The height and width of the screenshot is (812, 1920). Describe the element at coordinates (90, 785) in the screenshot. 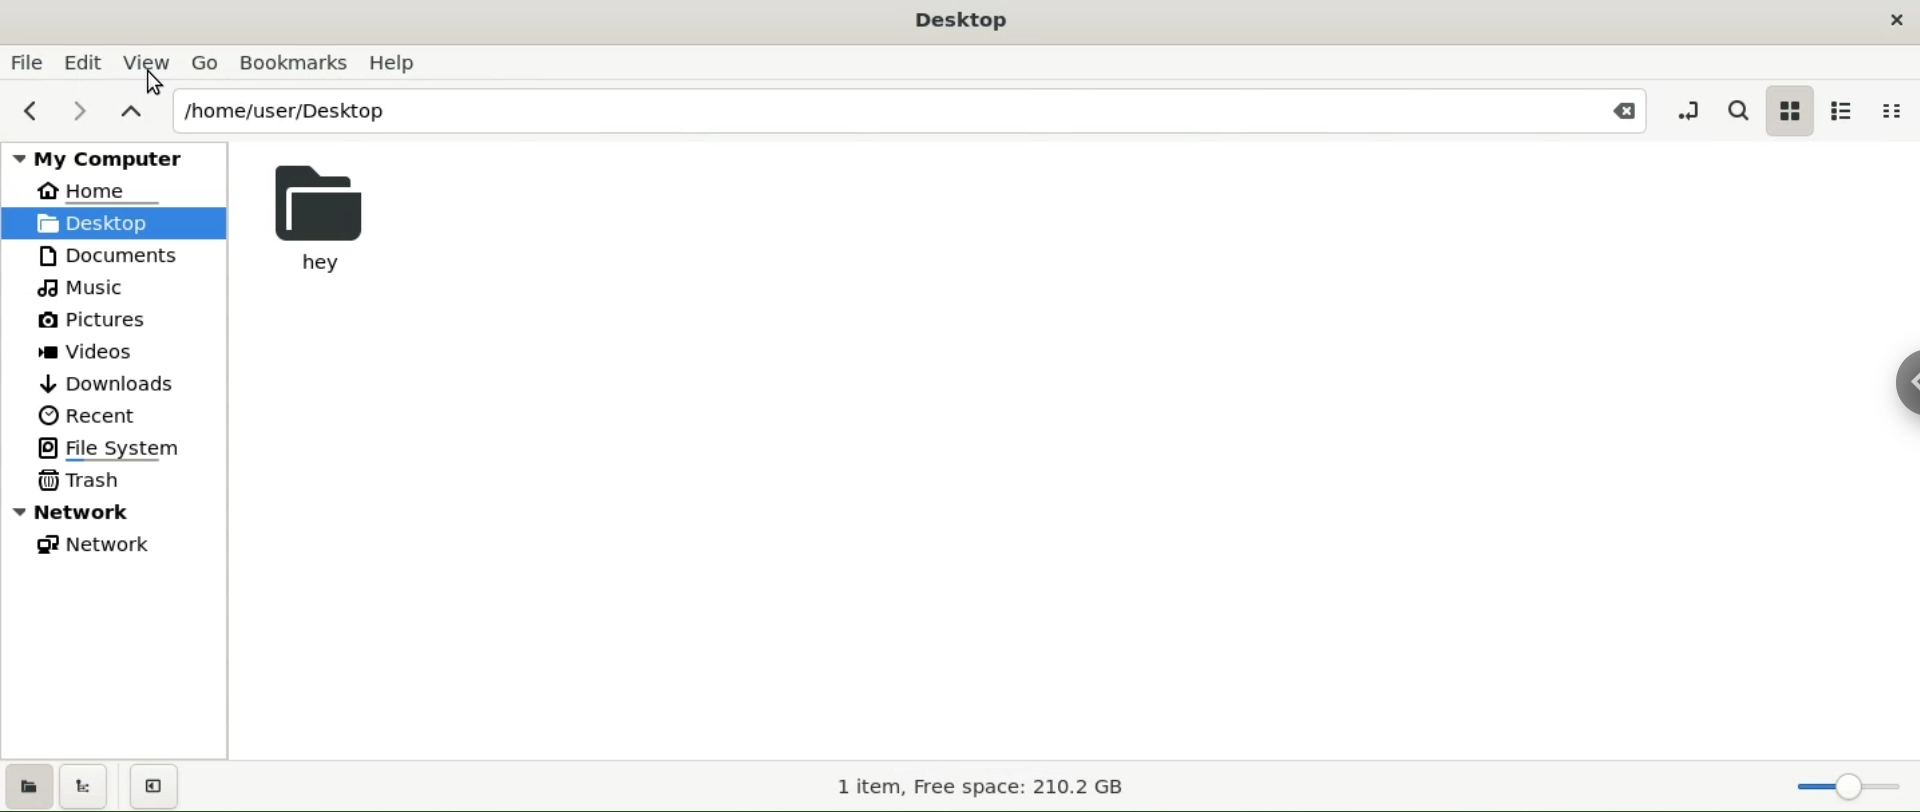

I see `show treeview` at that location.